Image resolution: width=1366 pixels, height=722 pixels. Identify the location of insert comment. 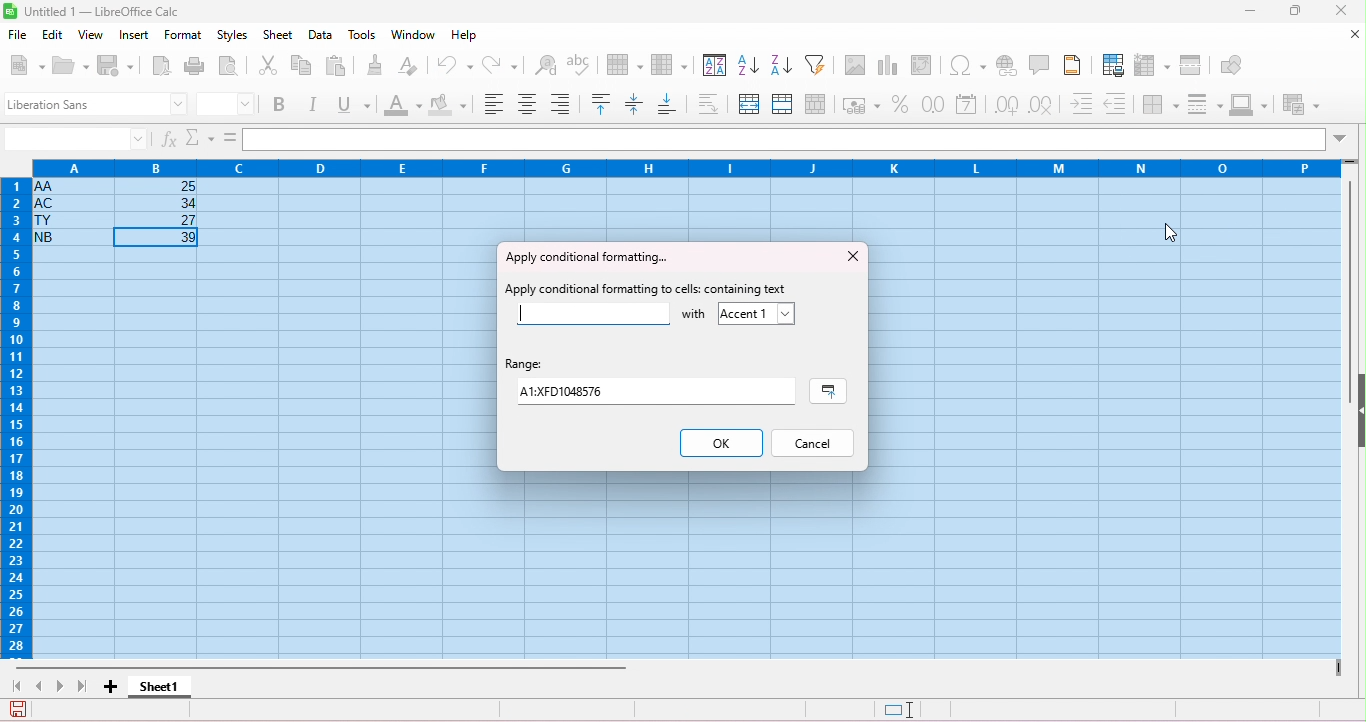
(1042, 64).